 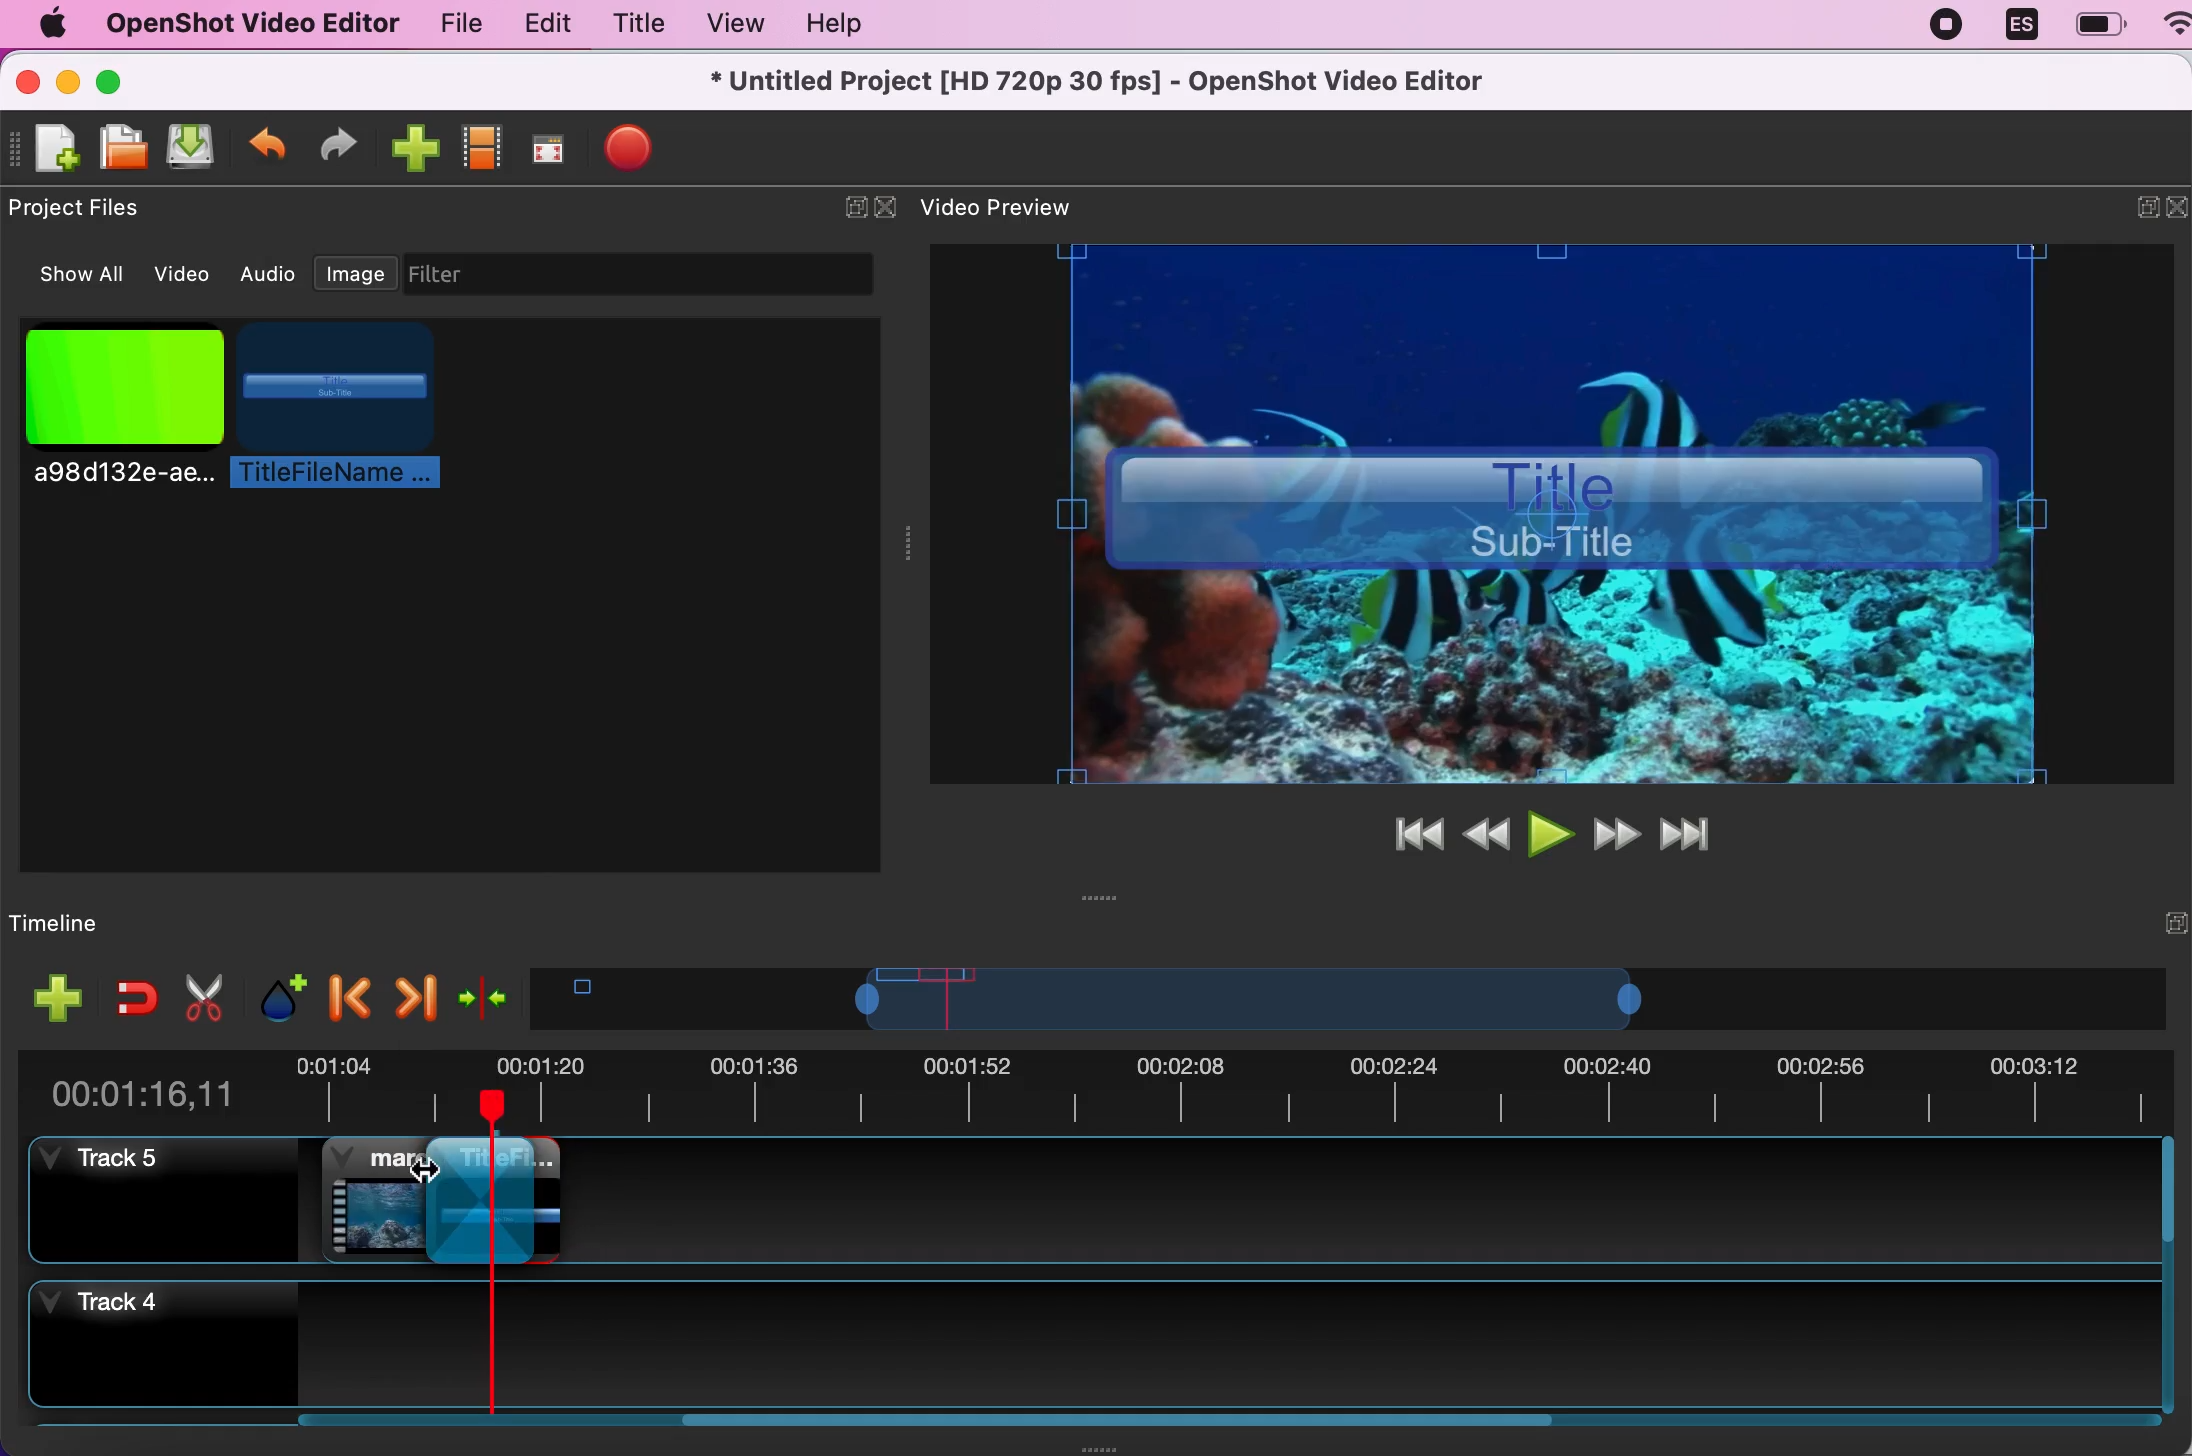 I want to click on mac logo, so click(x=51, y=23).